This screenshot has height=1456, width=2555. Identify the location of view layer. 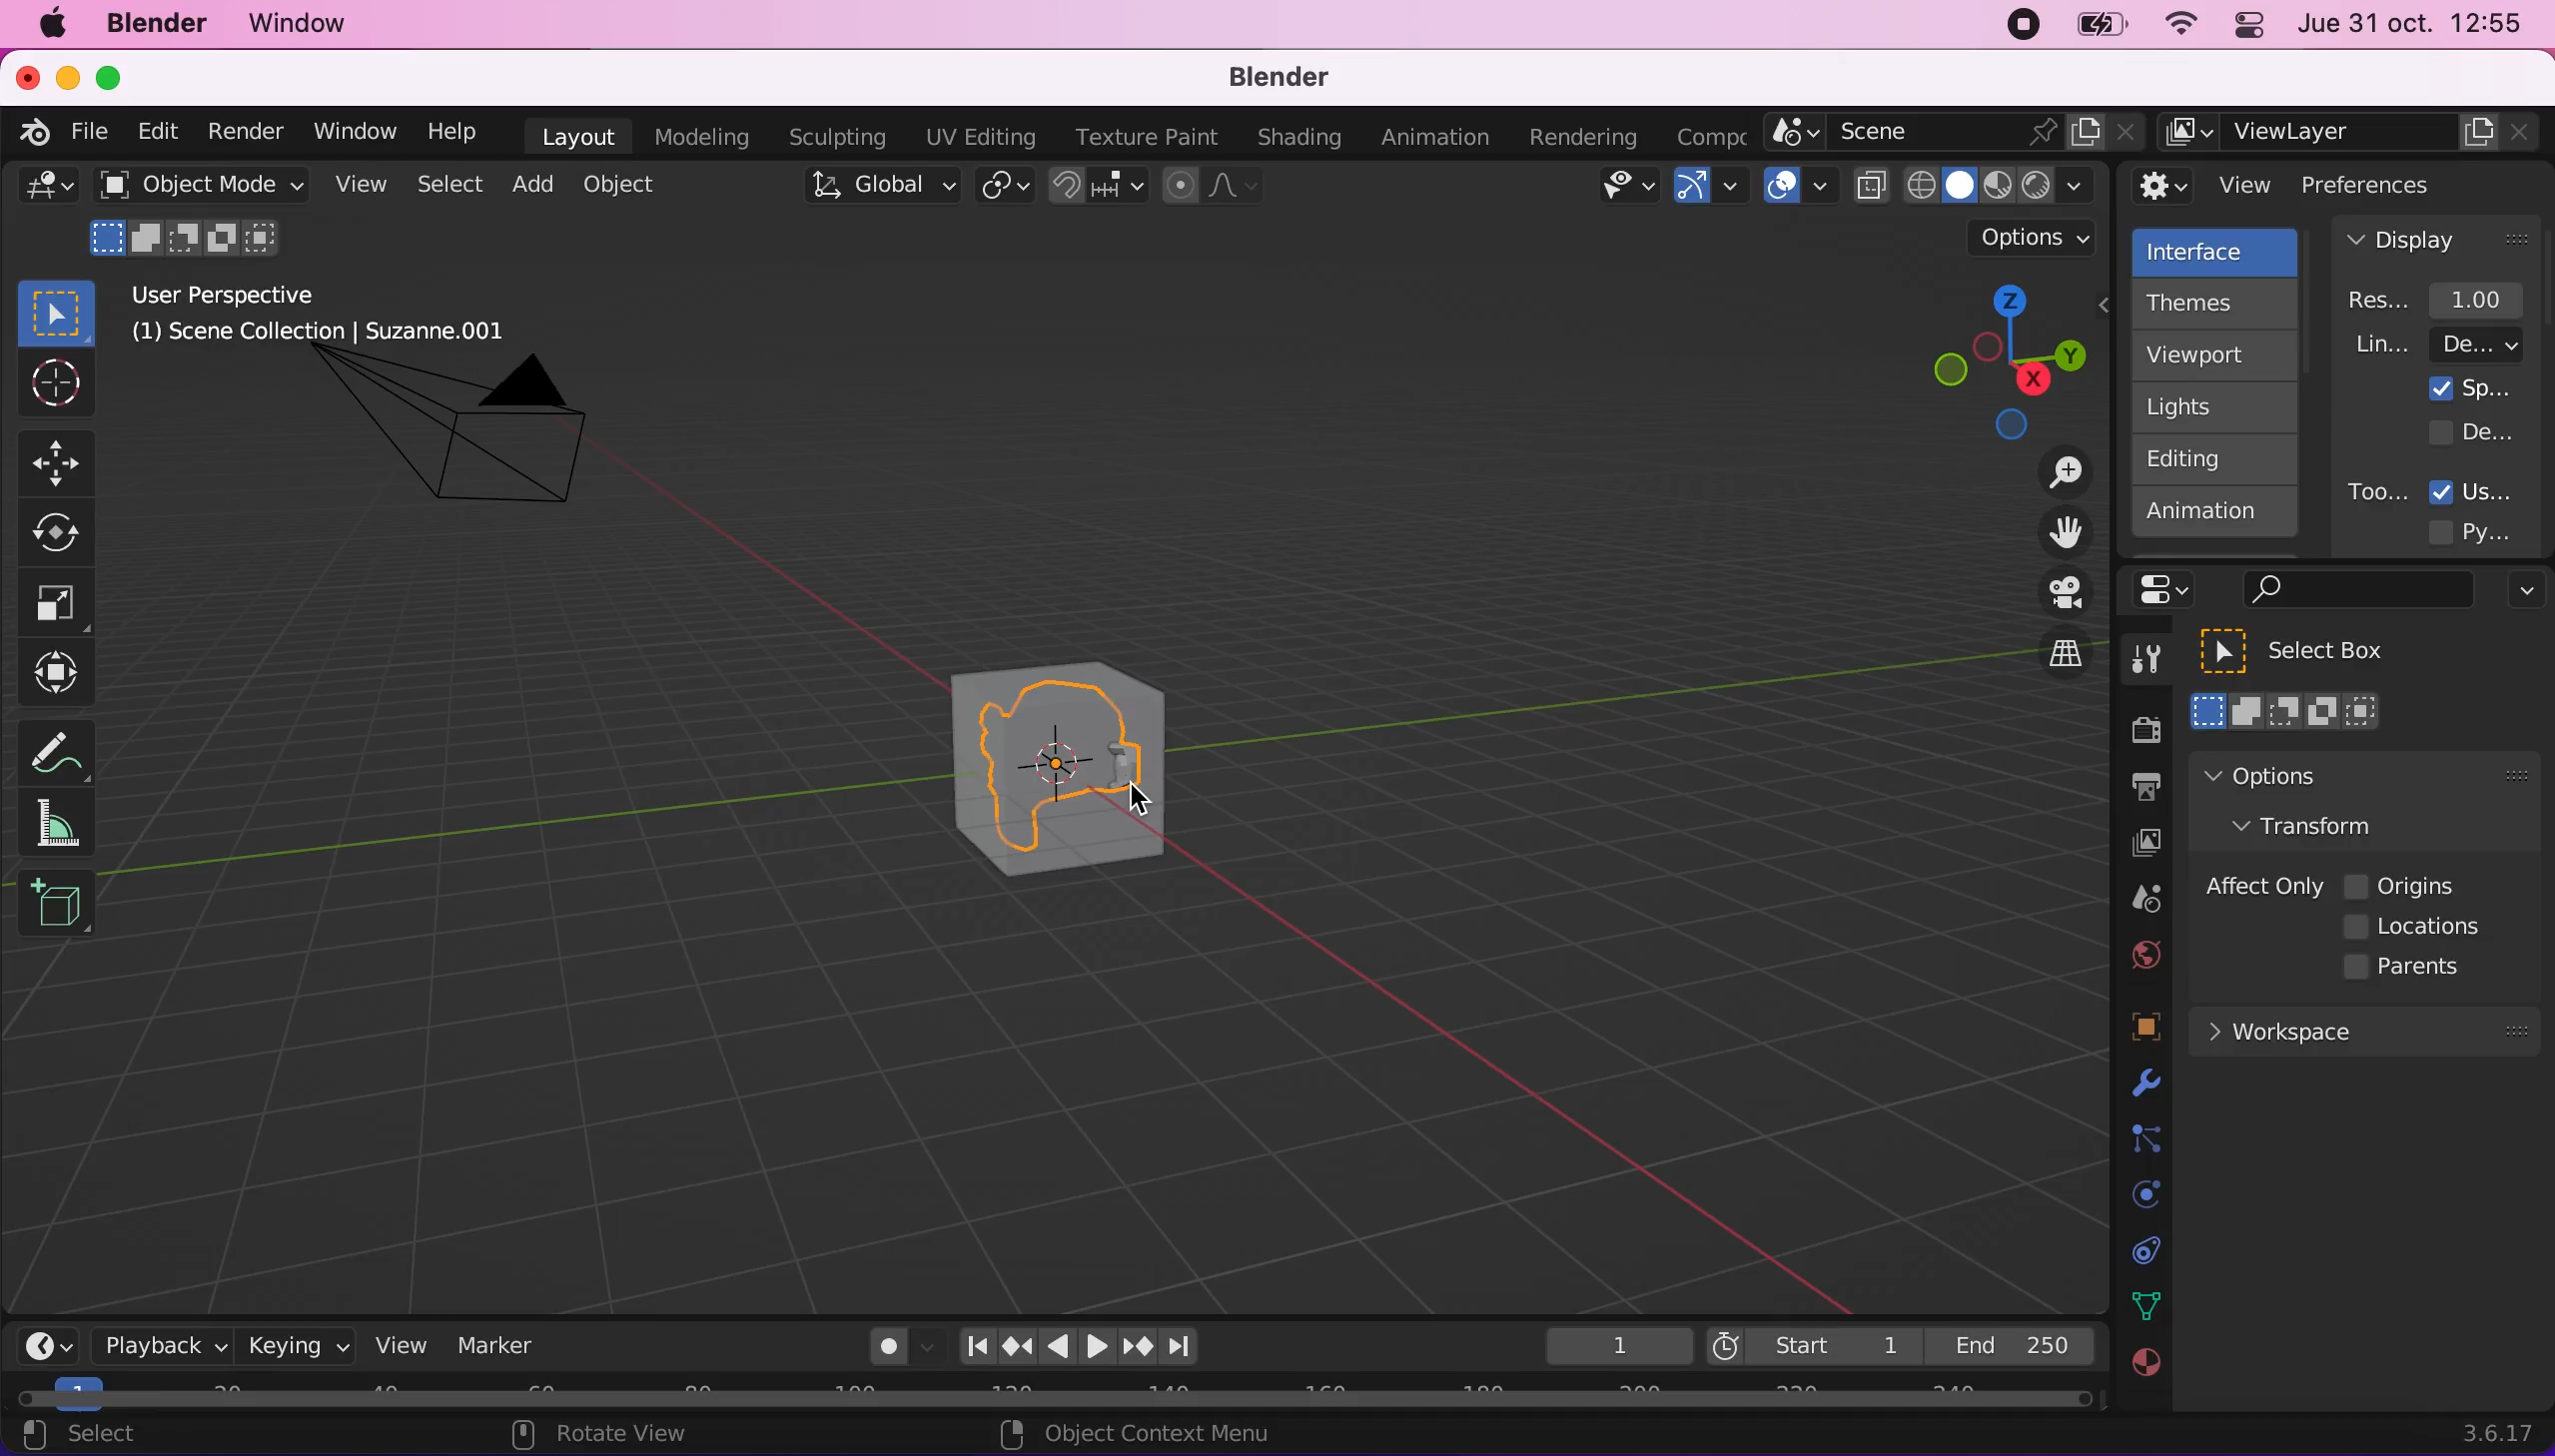
(2135, 846).